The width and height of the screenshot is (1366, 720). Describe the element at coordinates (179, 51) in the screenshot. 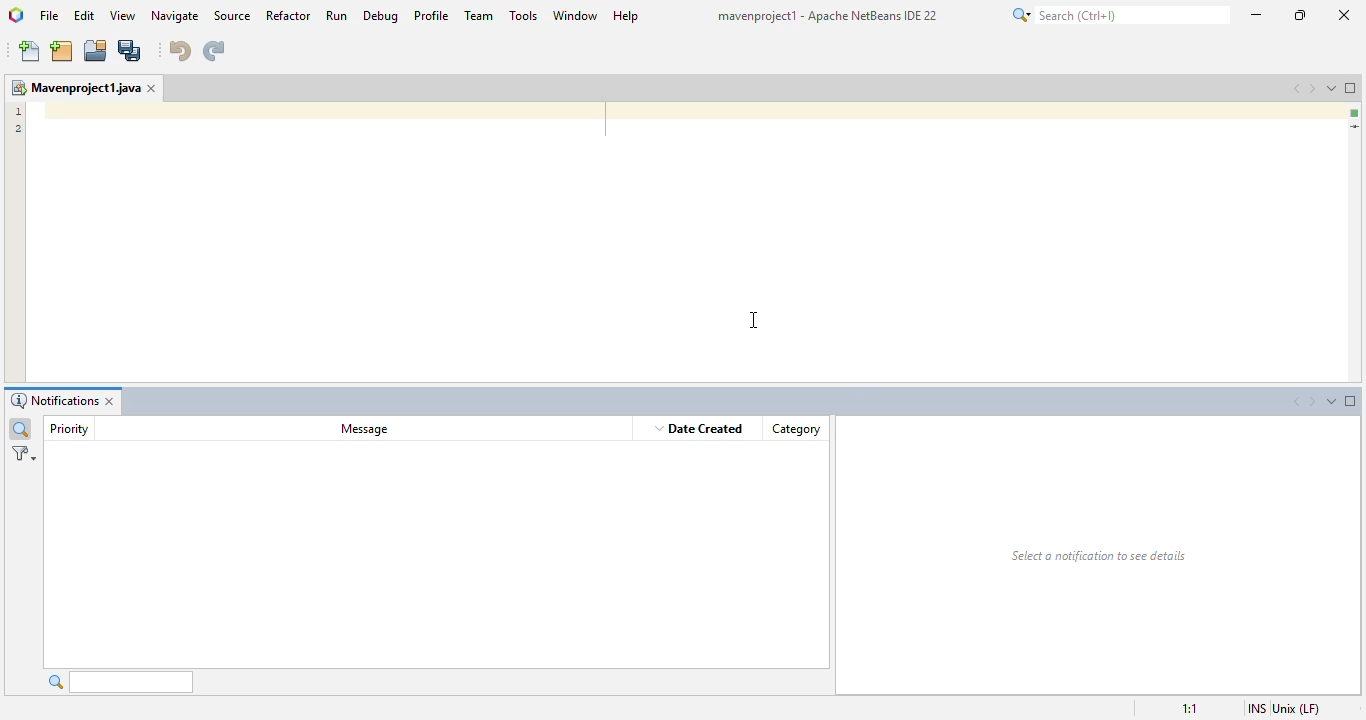

I see `undo` at that location.